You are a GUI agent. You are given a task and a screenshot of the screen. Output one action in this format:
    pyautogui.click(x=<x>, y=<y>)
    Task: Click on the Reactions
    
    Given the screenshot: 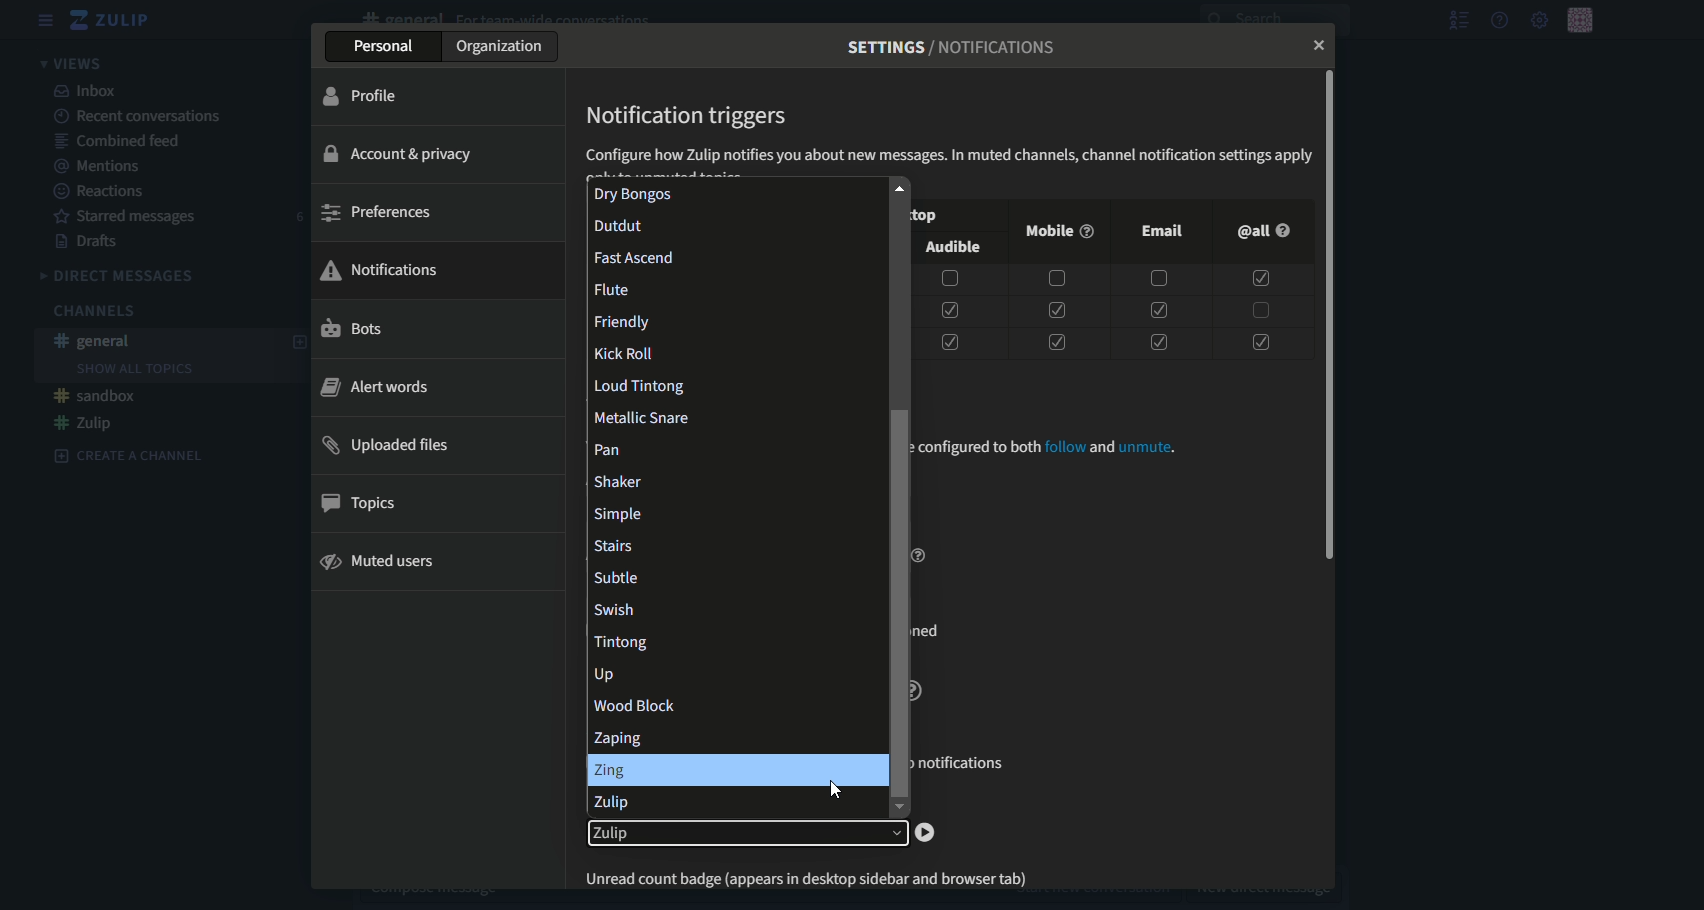 What is the action you would take?
    pyautogui.click(x=101, y=191)
    